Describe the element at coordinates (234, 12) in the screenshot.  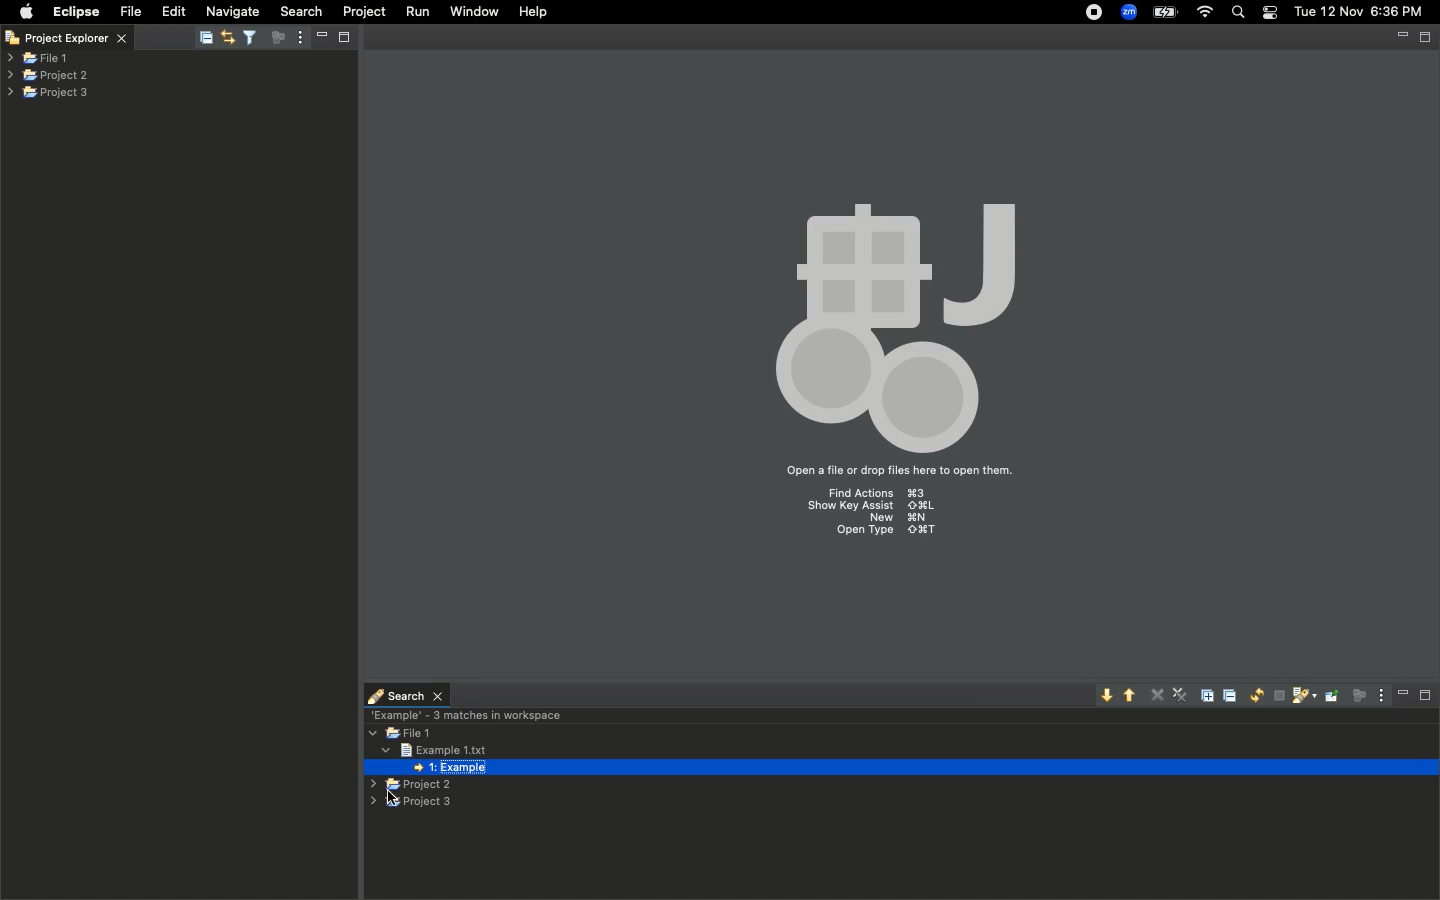
I see `Navigate` at that location.